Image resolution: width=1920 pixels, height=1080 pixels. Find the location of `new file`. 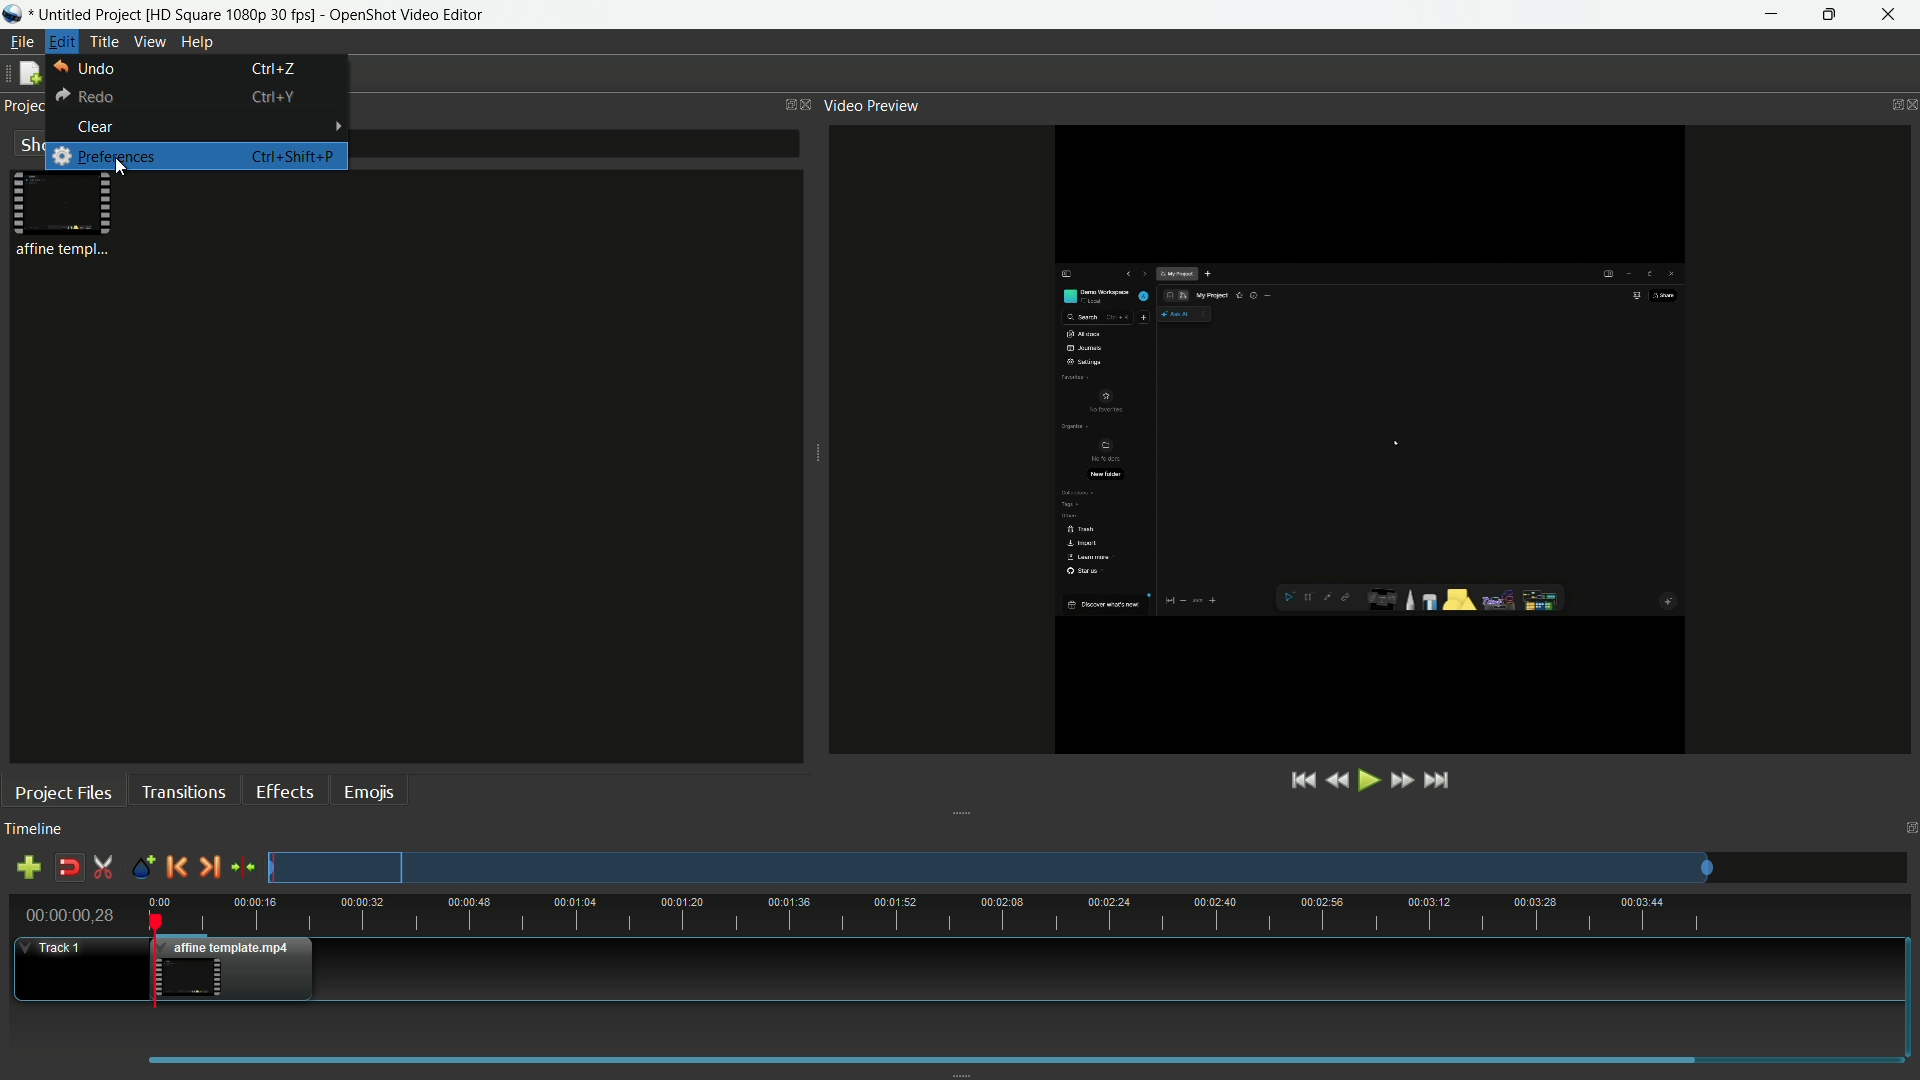

new file is located at coordinates (26, 74).